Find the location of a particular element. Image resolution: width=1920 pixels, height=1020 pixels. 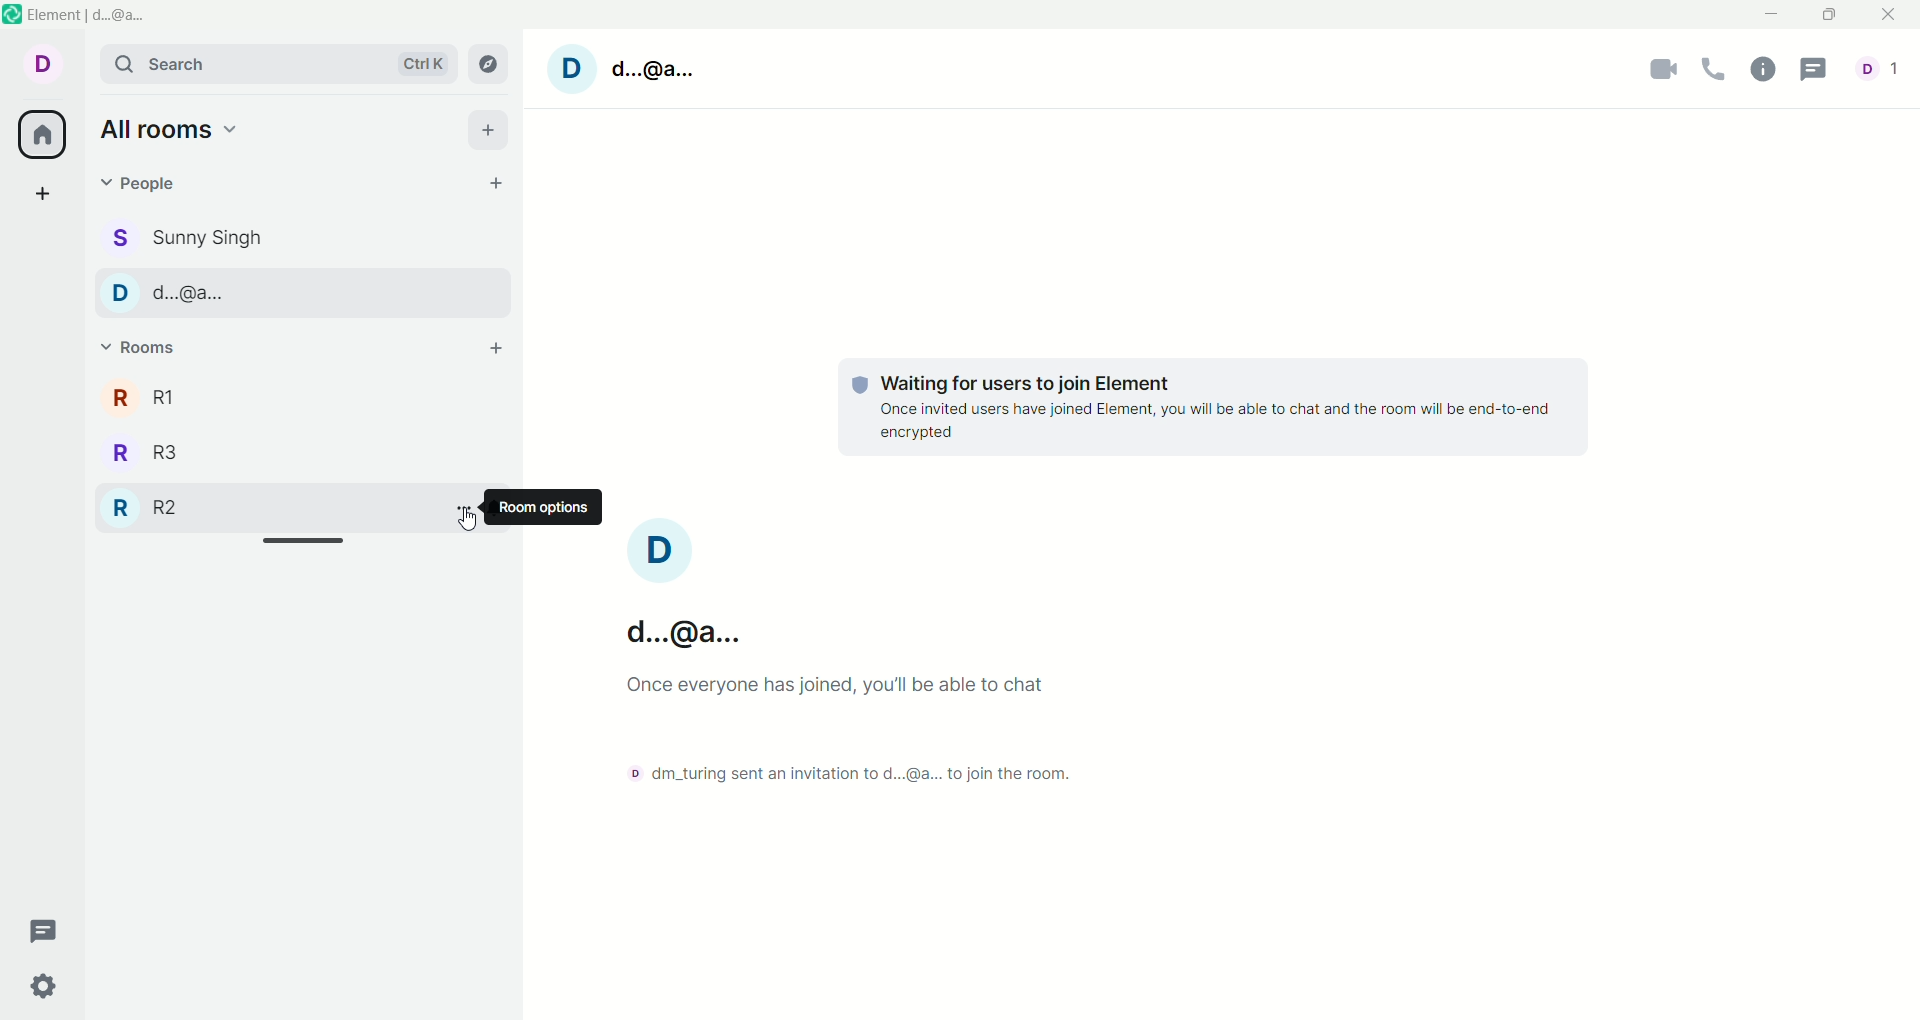

text is located at coordinates (1214, 407).